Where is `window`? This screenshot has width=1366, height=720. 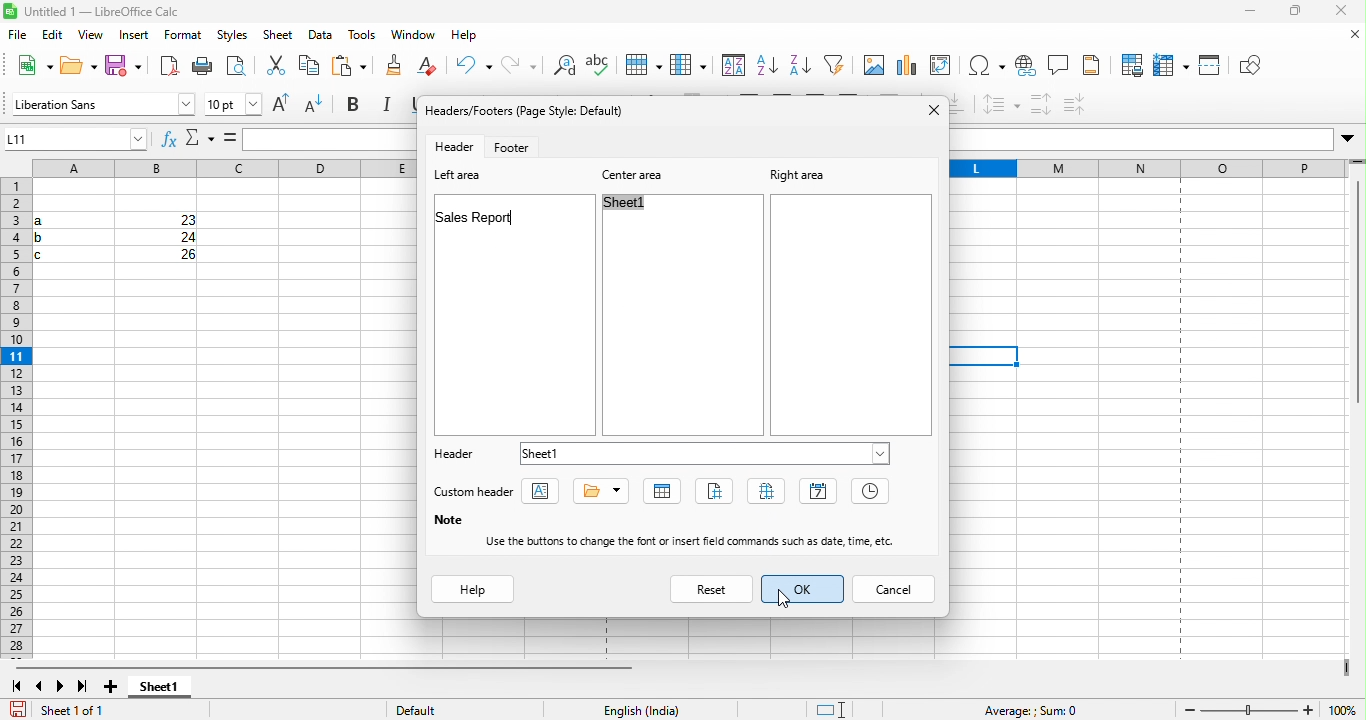 window is located at coordinates (409, 38).